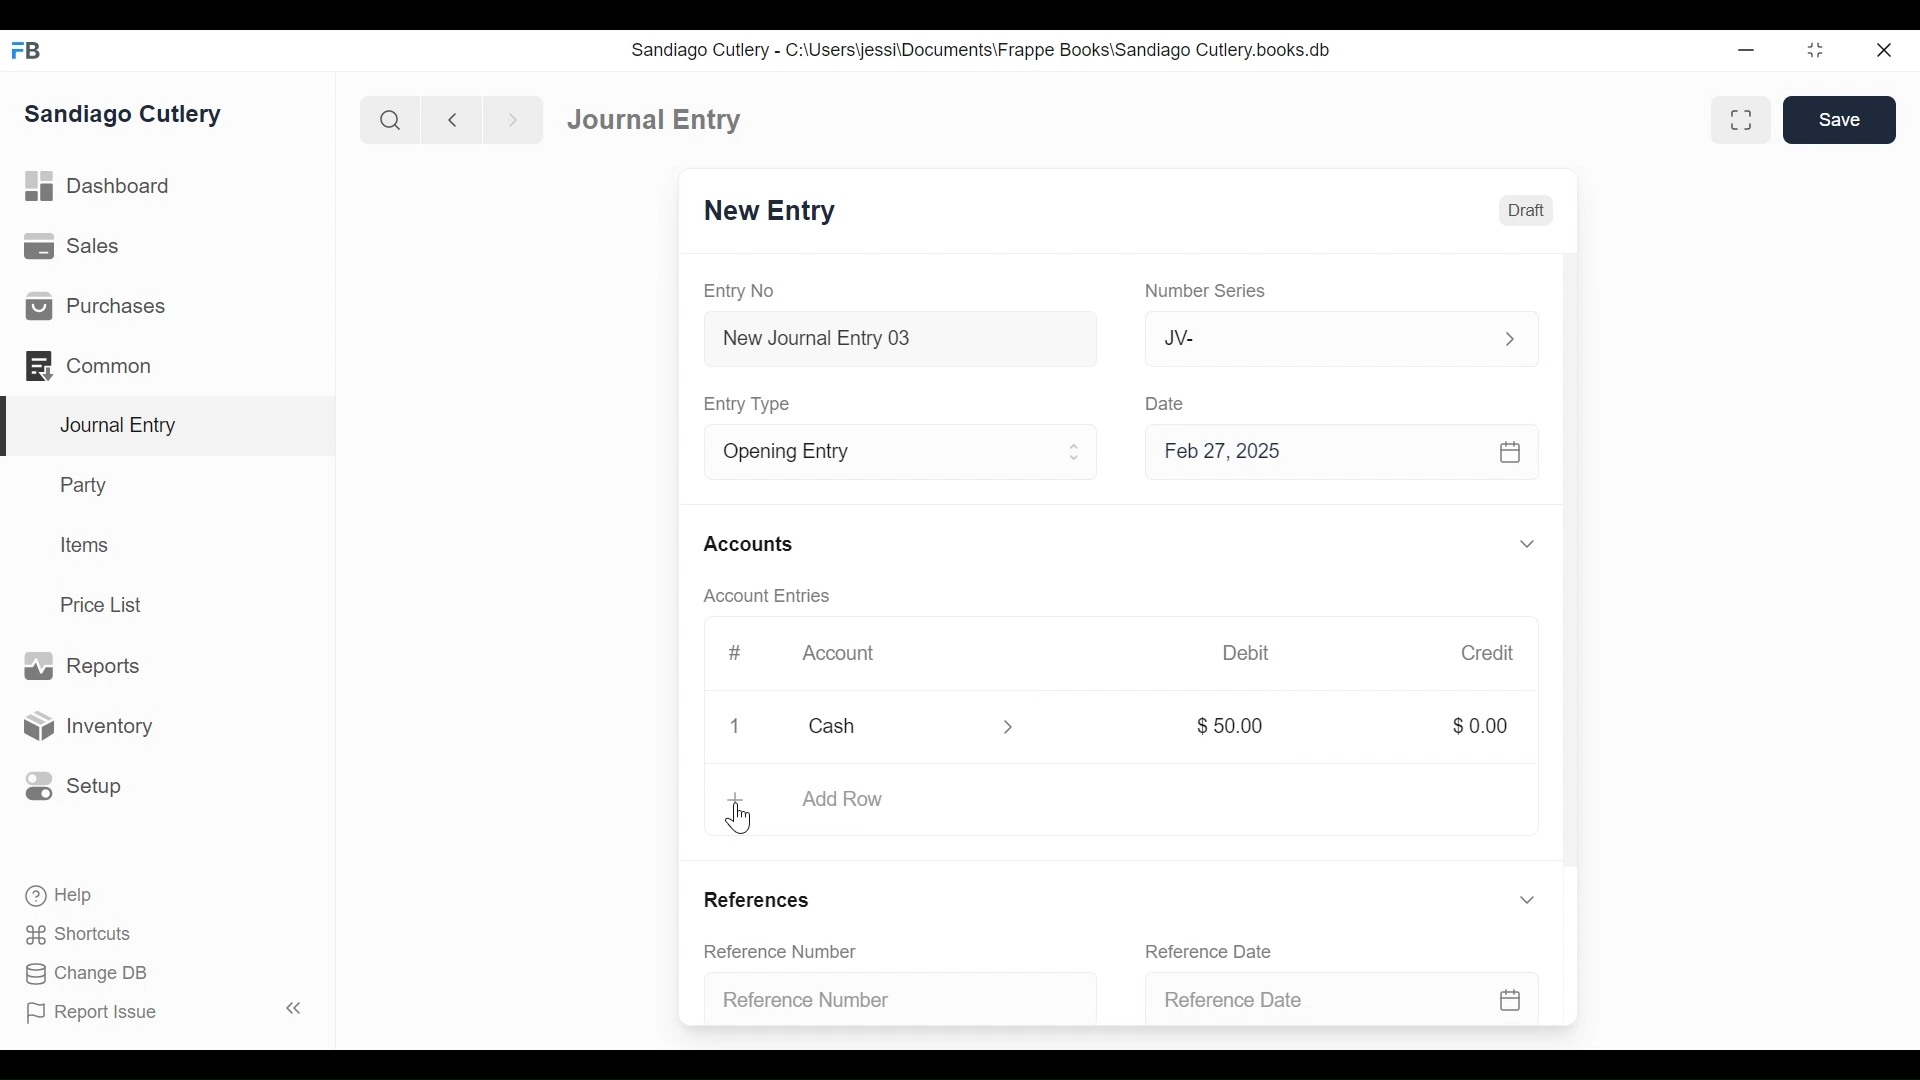 This screenshot has width=1920, height=1080. I want to click on New Journal Entry 03, so click(895, 339).